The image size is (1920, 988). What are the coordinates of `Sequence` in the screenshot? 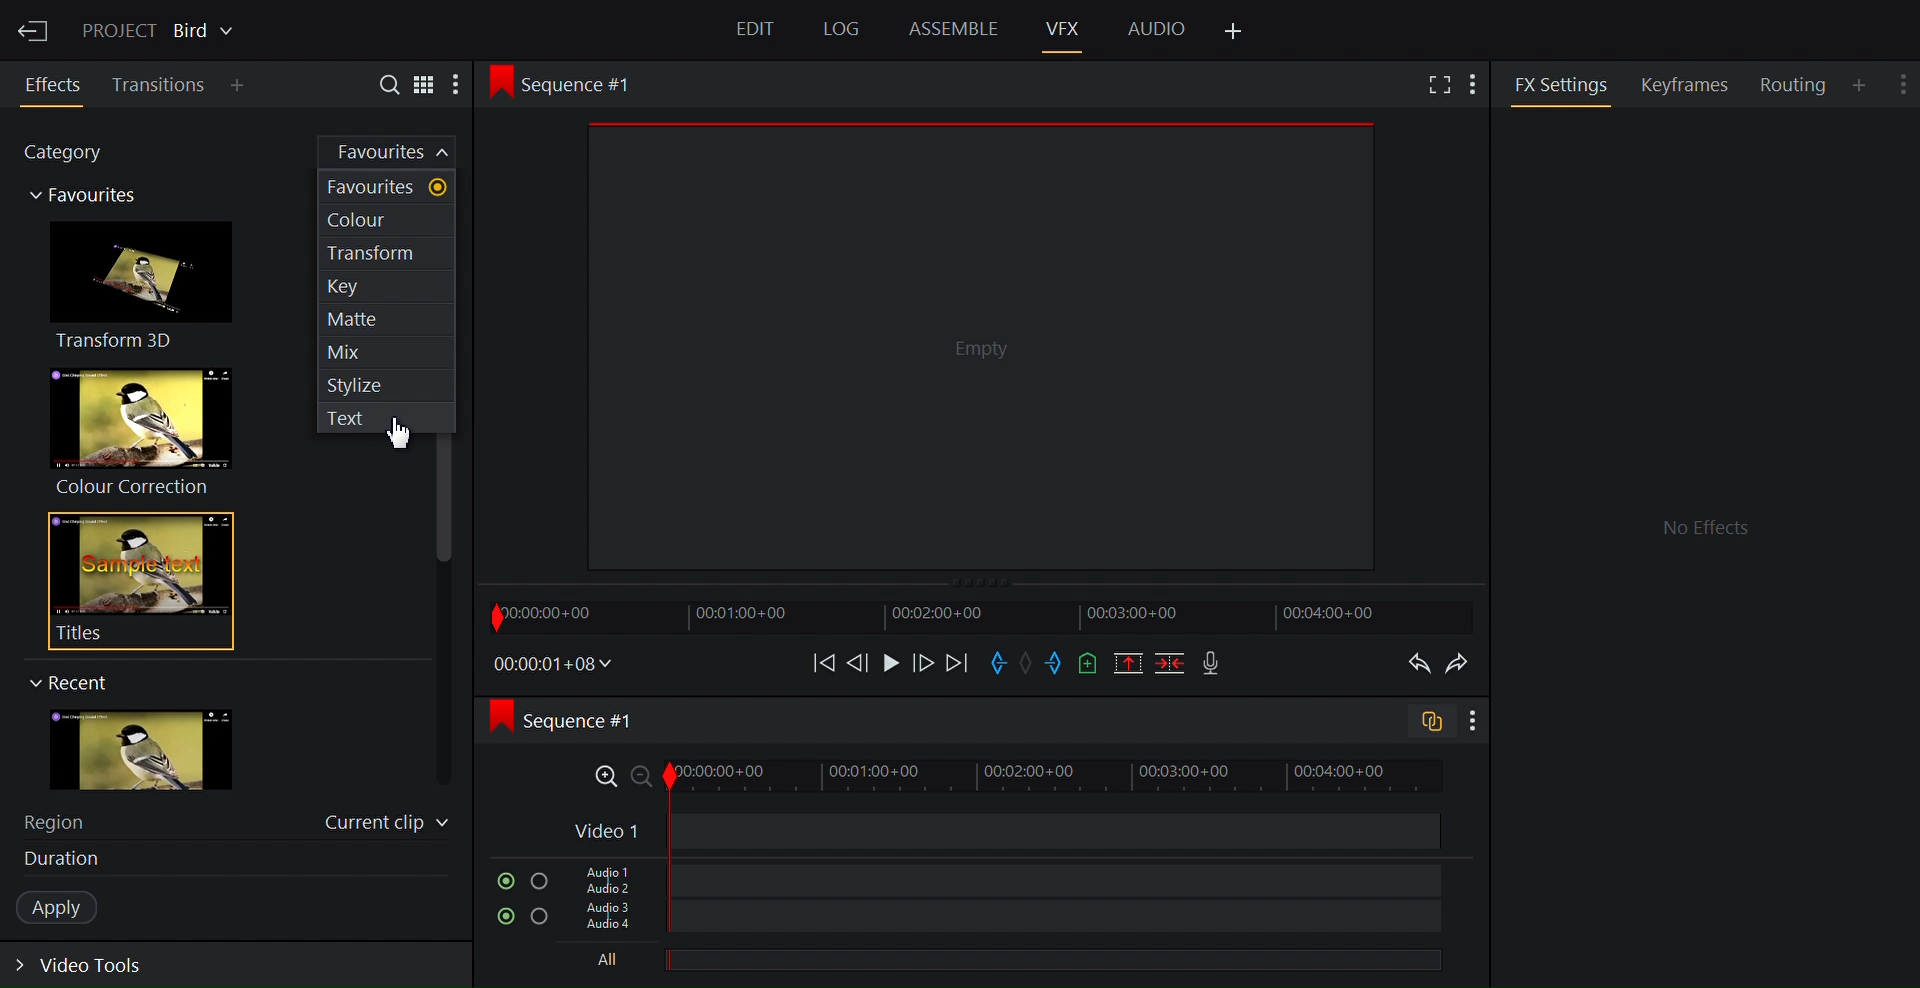 It's located at (584, 720).